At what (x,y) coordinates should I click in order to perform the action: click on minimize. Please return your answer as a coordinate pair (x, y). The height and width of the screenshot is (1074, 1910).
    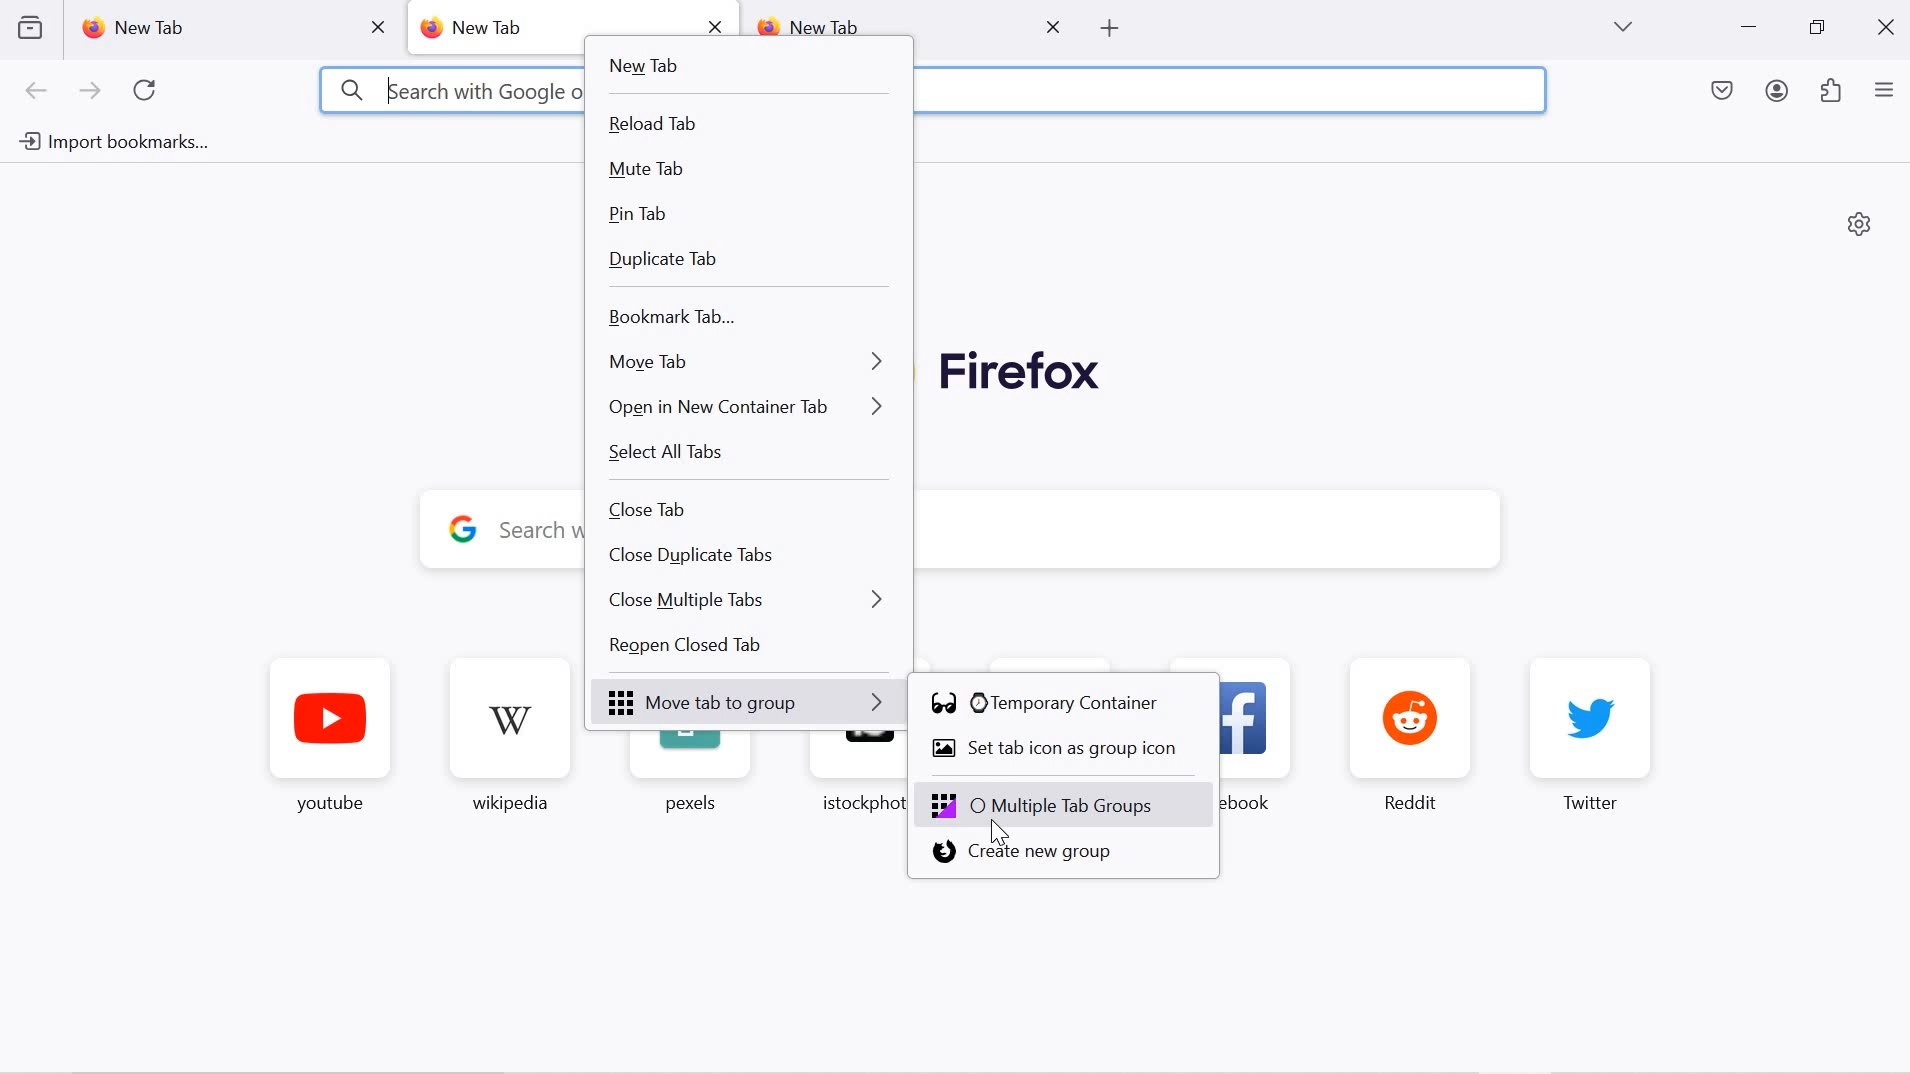
    Looking at the image, I should click on (1749, 29).